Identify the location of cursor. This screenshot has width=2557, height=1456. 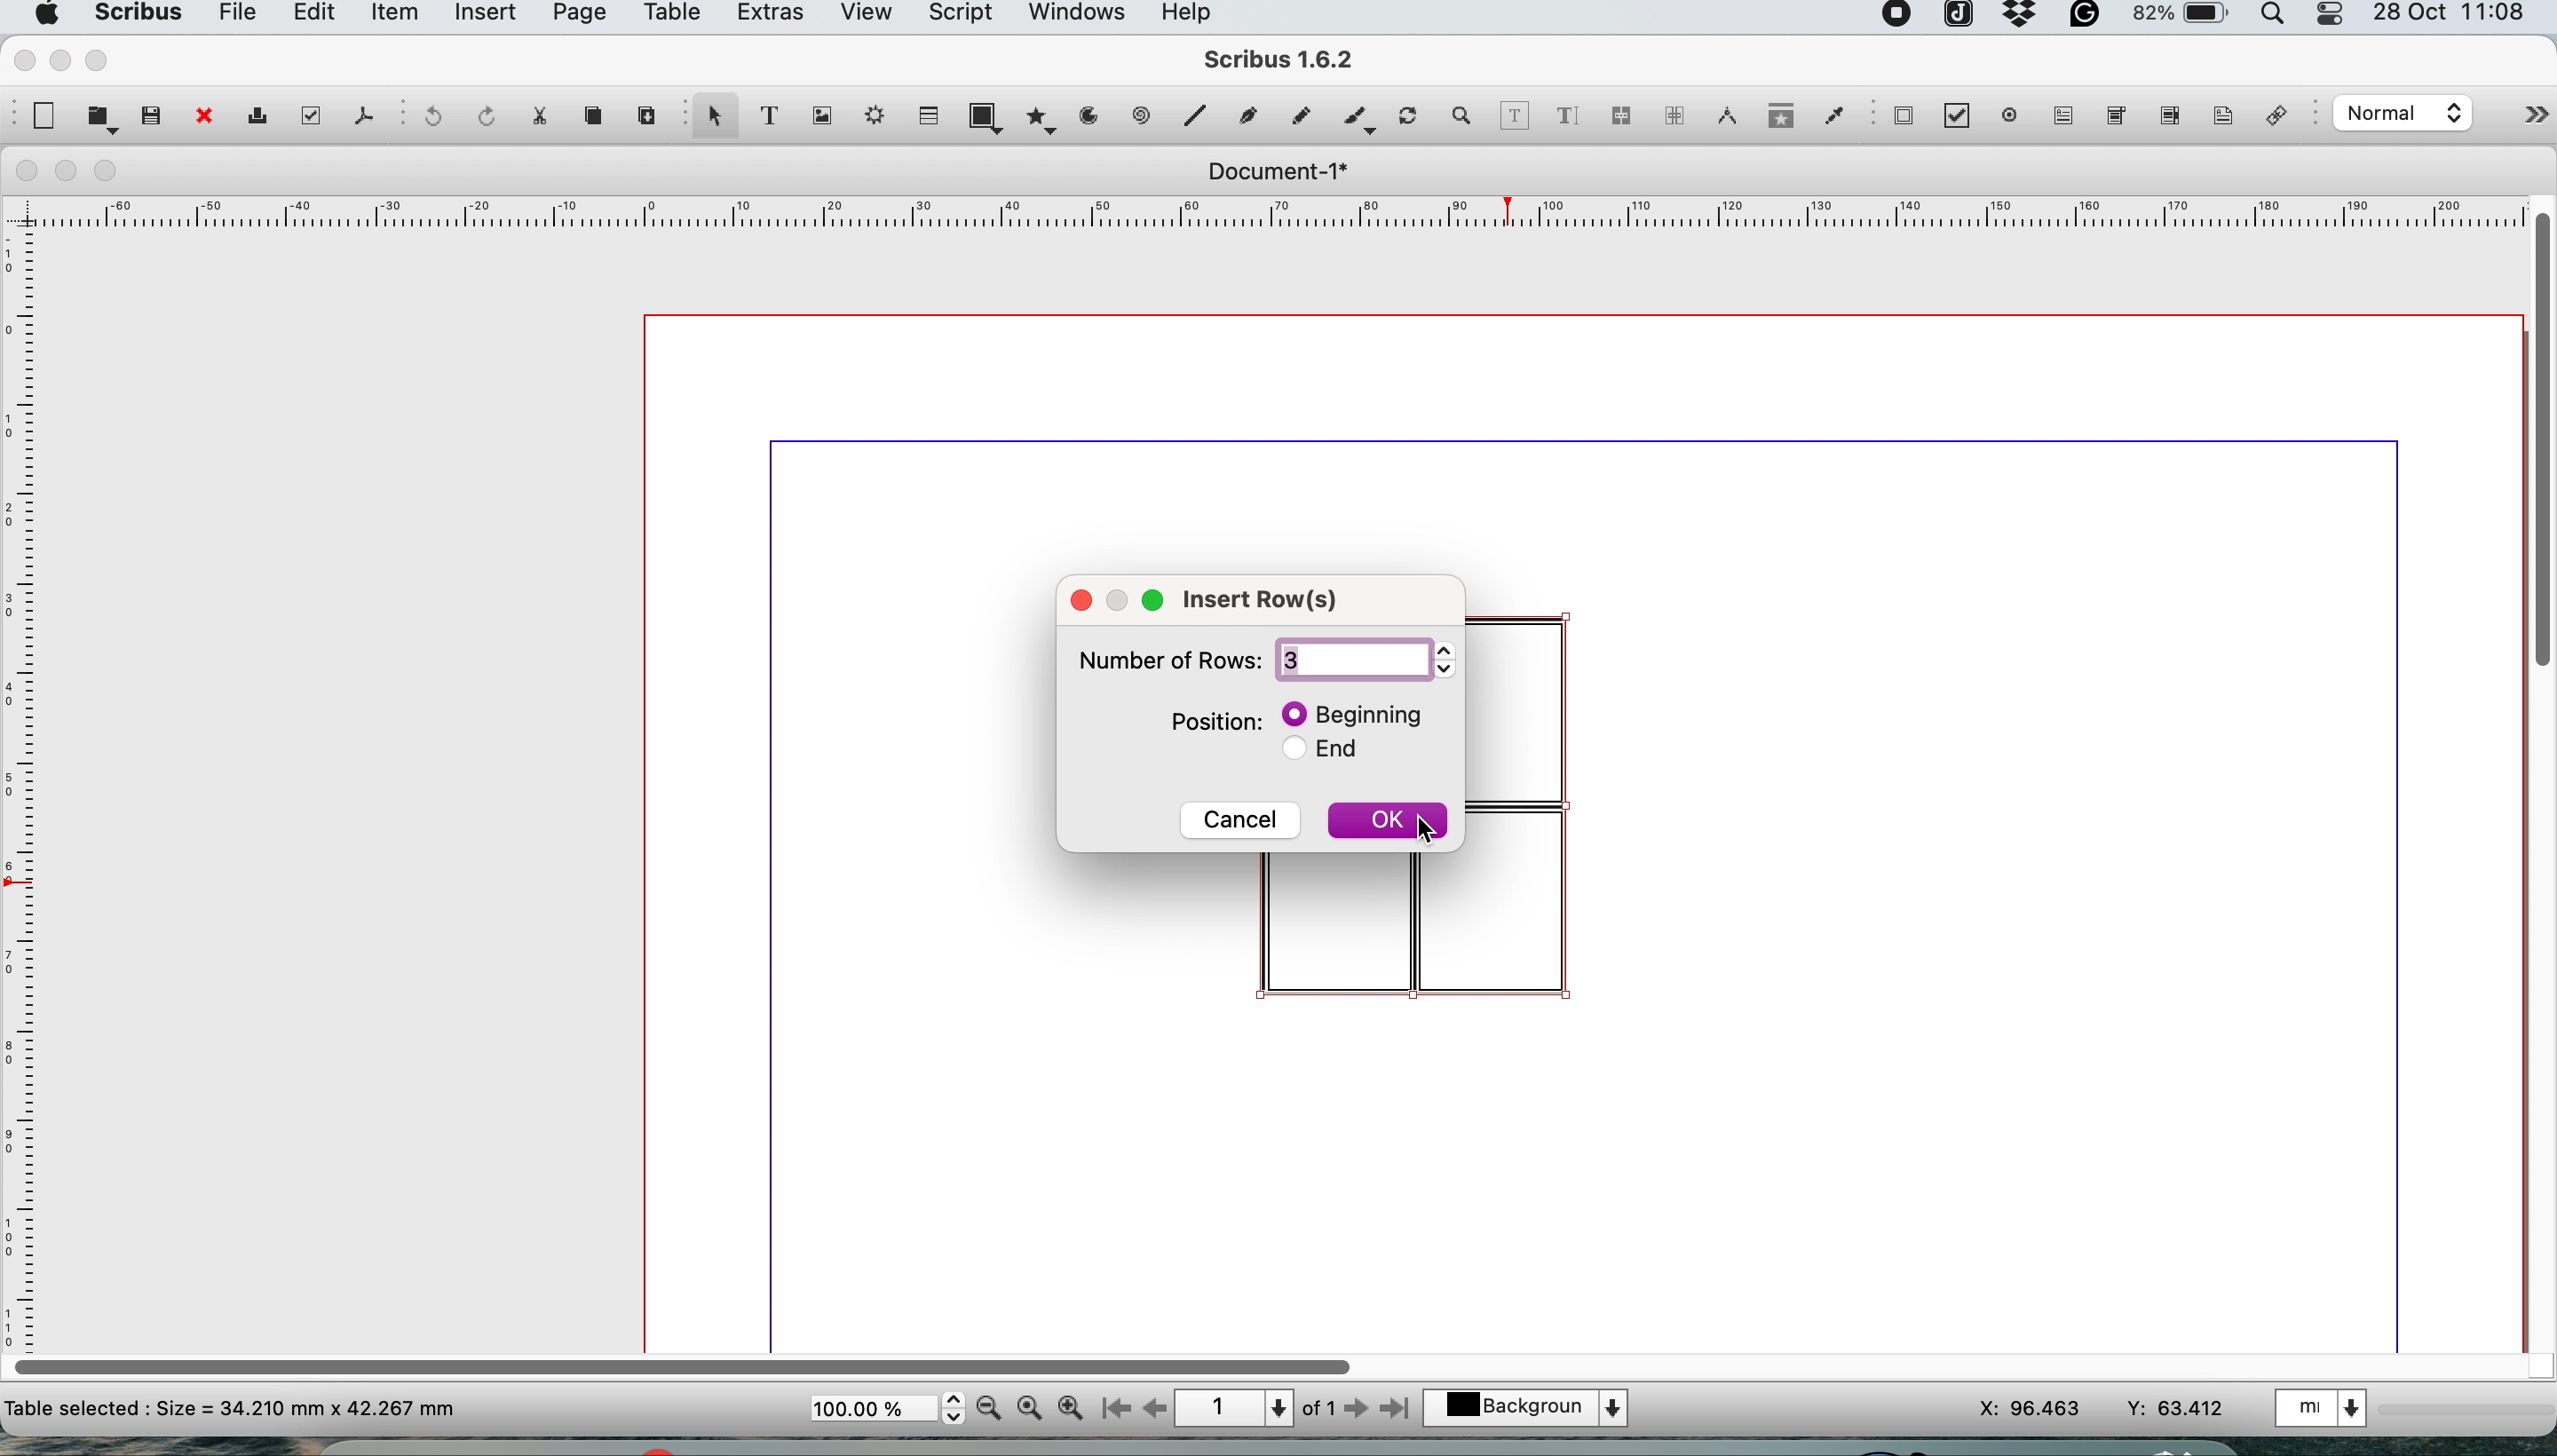
(1428, 832).